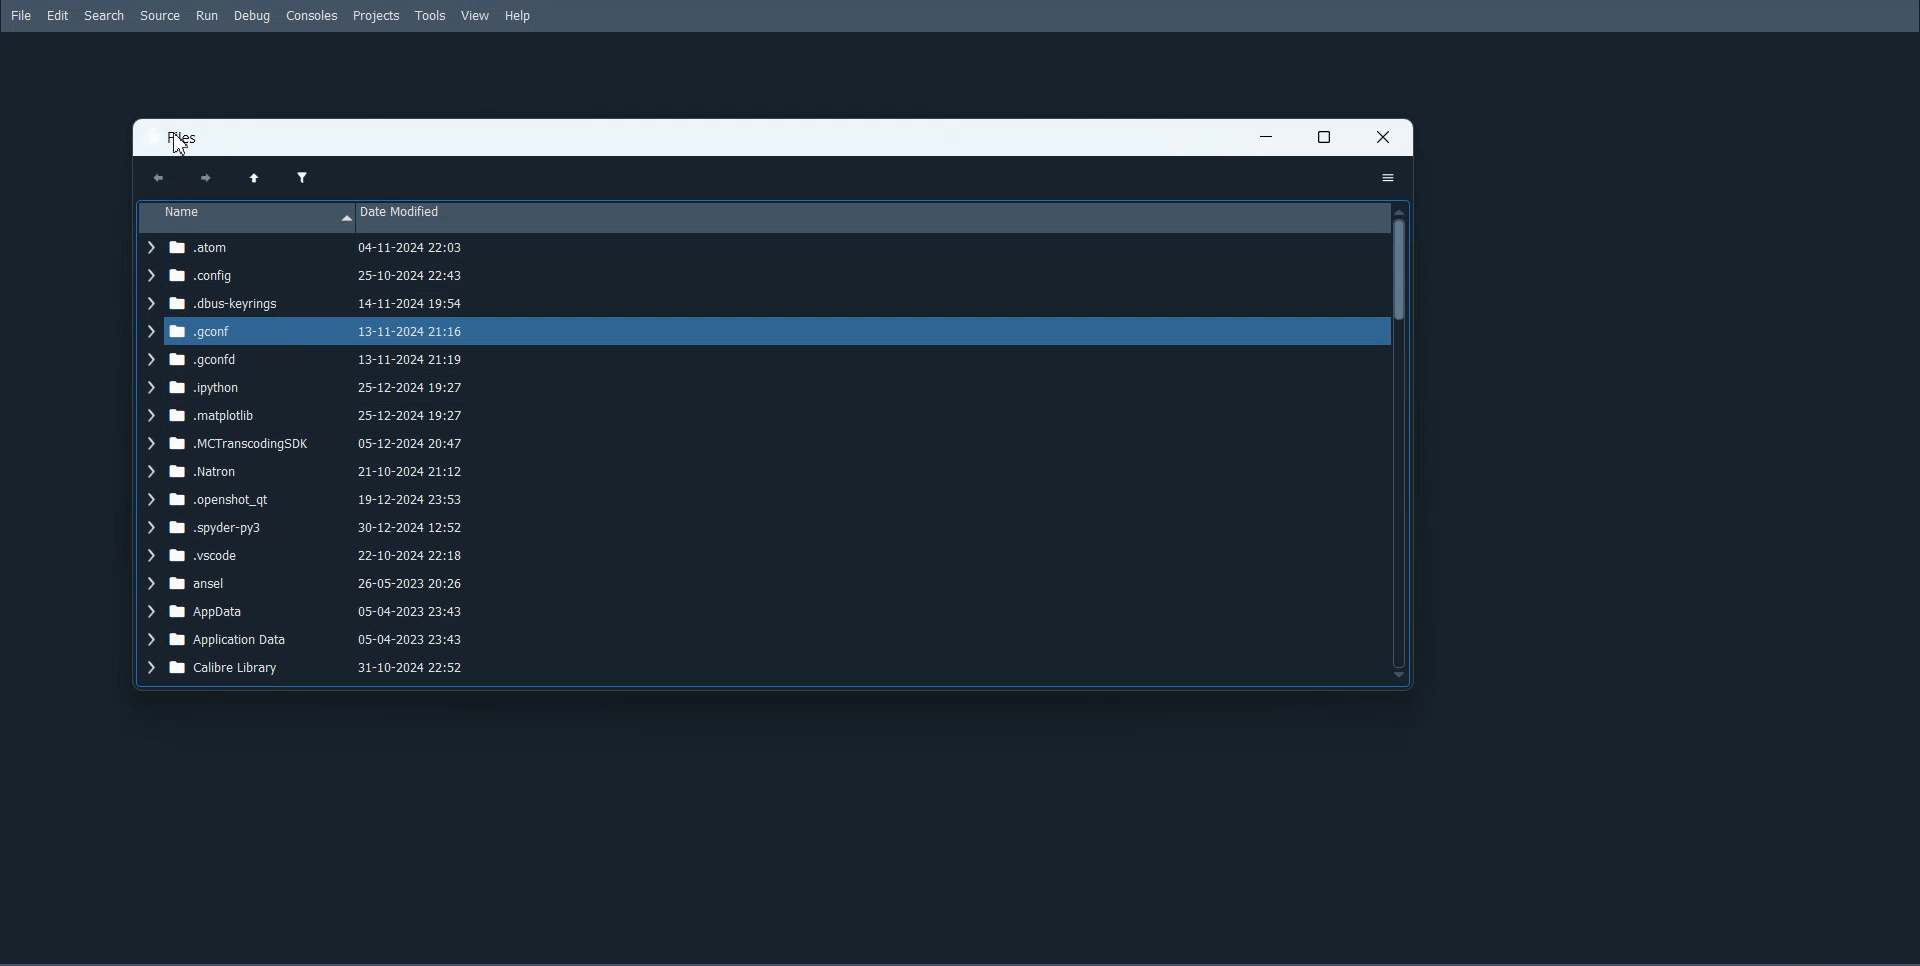 The height and width of the screenshot is (966, 1920). I want to click on -openshot_qt 19-12-2024 23:53, so click(303, 502).